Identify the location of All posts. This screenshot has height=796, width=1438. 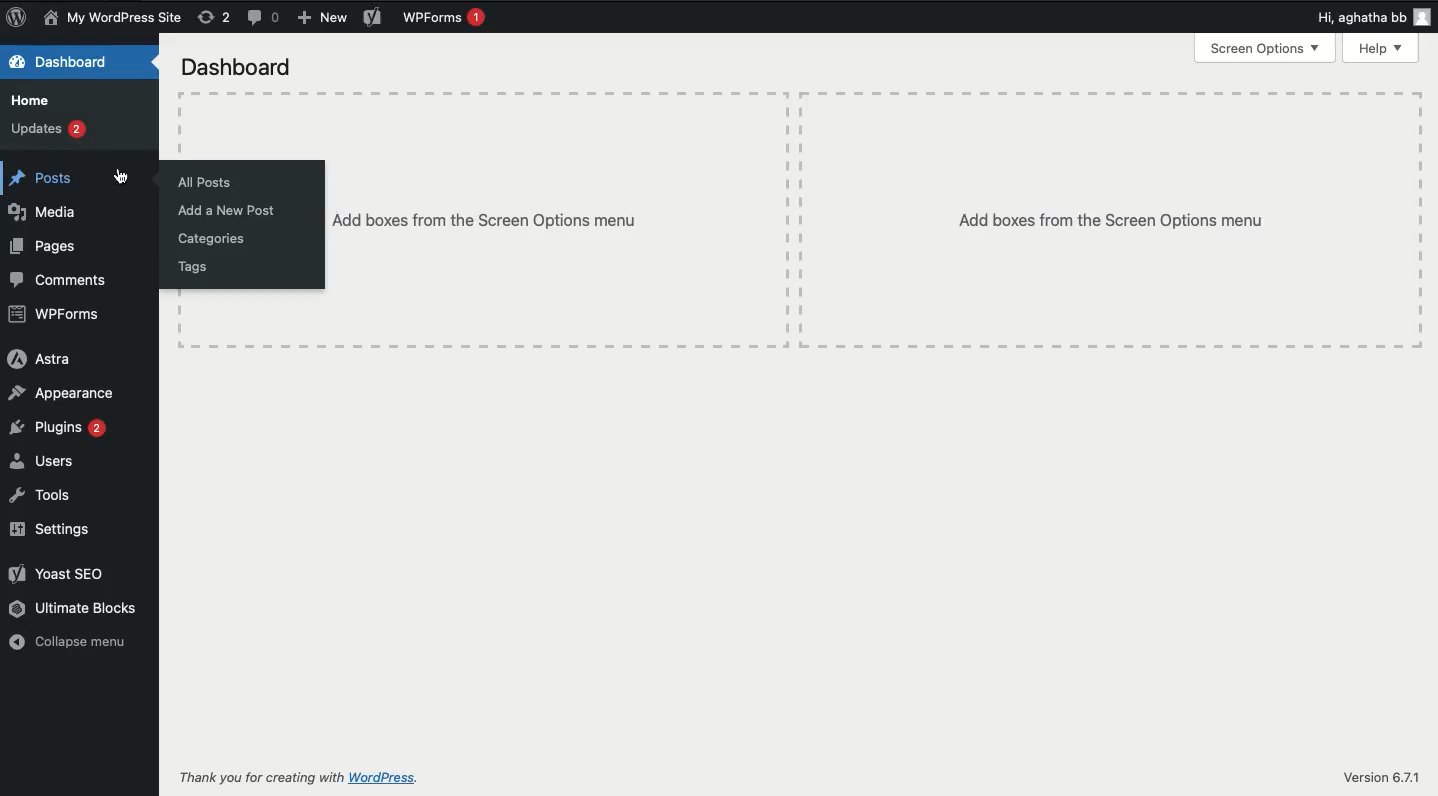
(209, 183).